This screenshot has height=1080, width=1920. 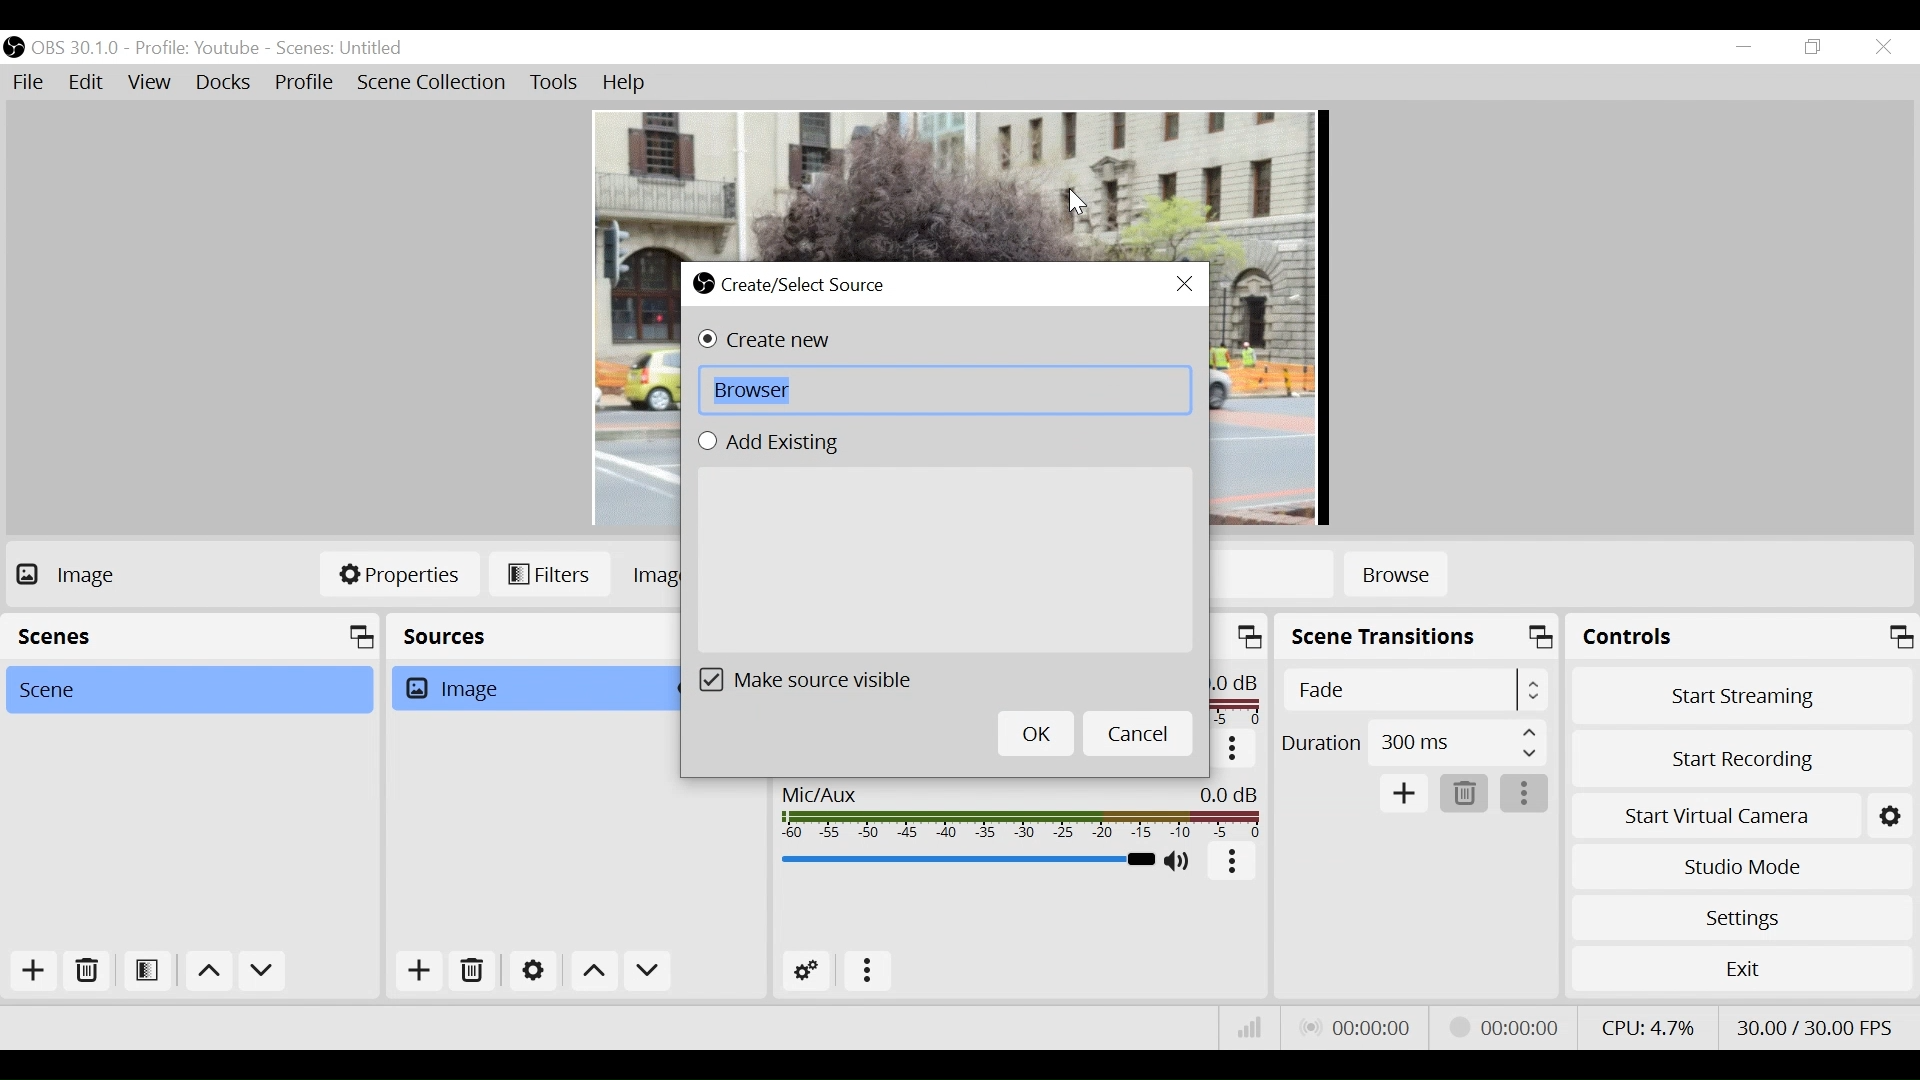 I want to click on Scenes, so click(x=193, y=639).